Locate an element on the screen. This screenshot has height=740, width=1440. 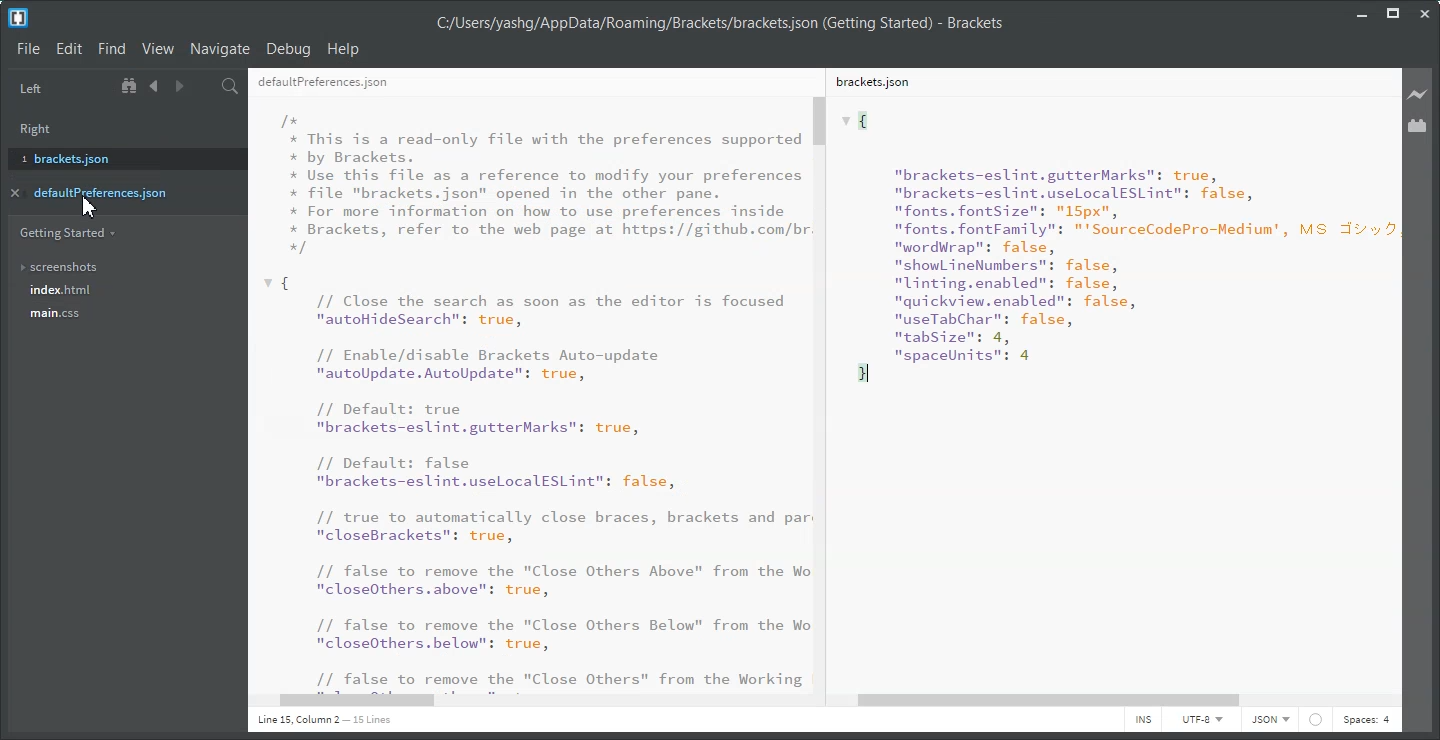
defaultpreferences.json is located at coordinates (114, 192).